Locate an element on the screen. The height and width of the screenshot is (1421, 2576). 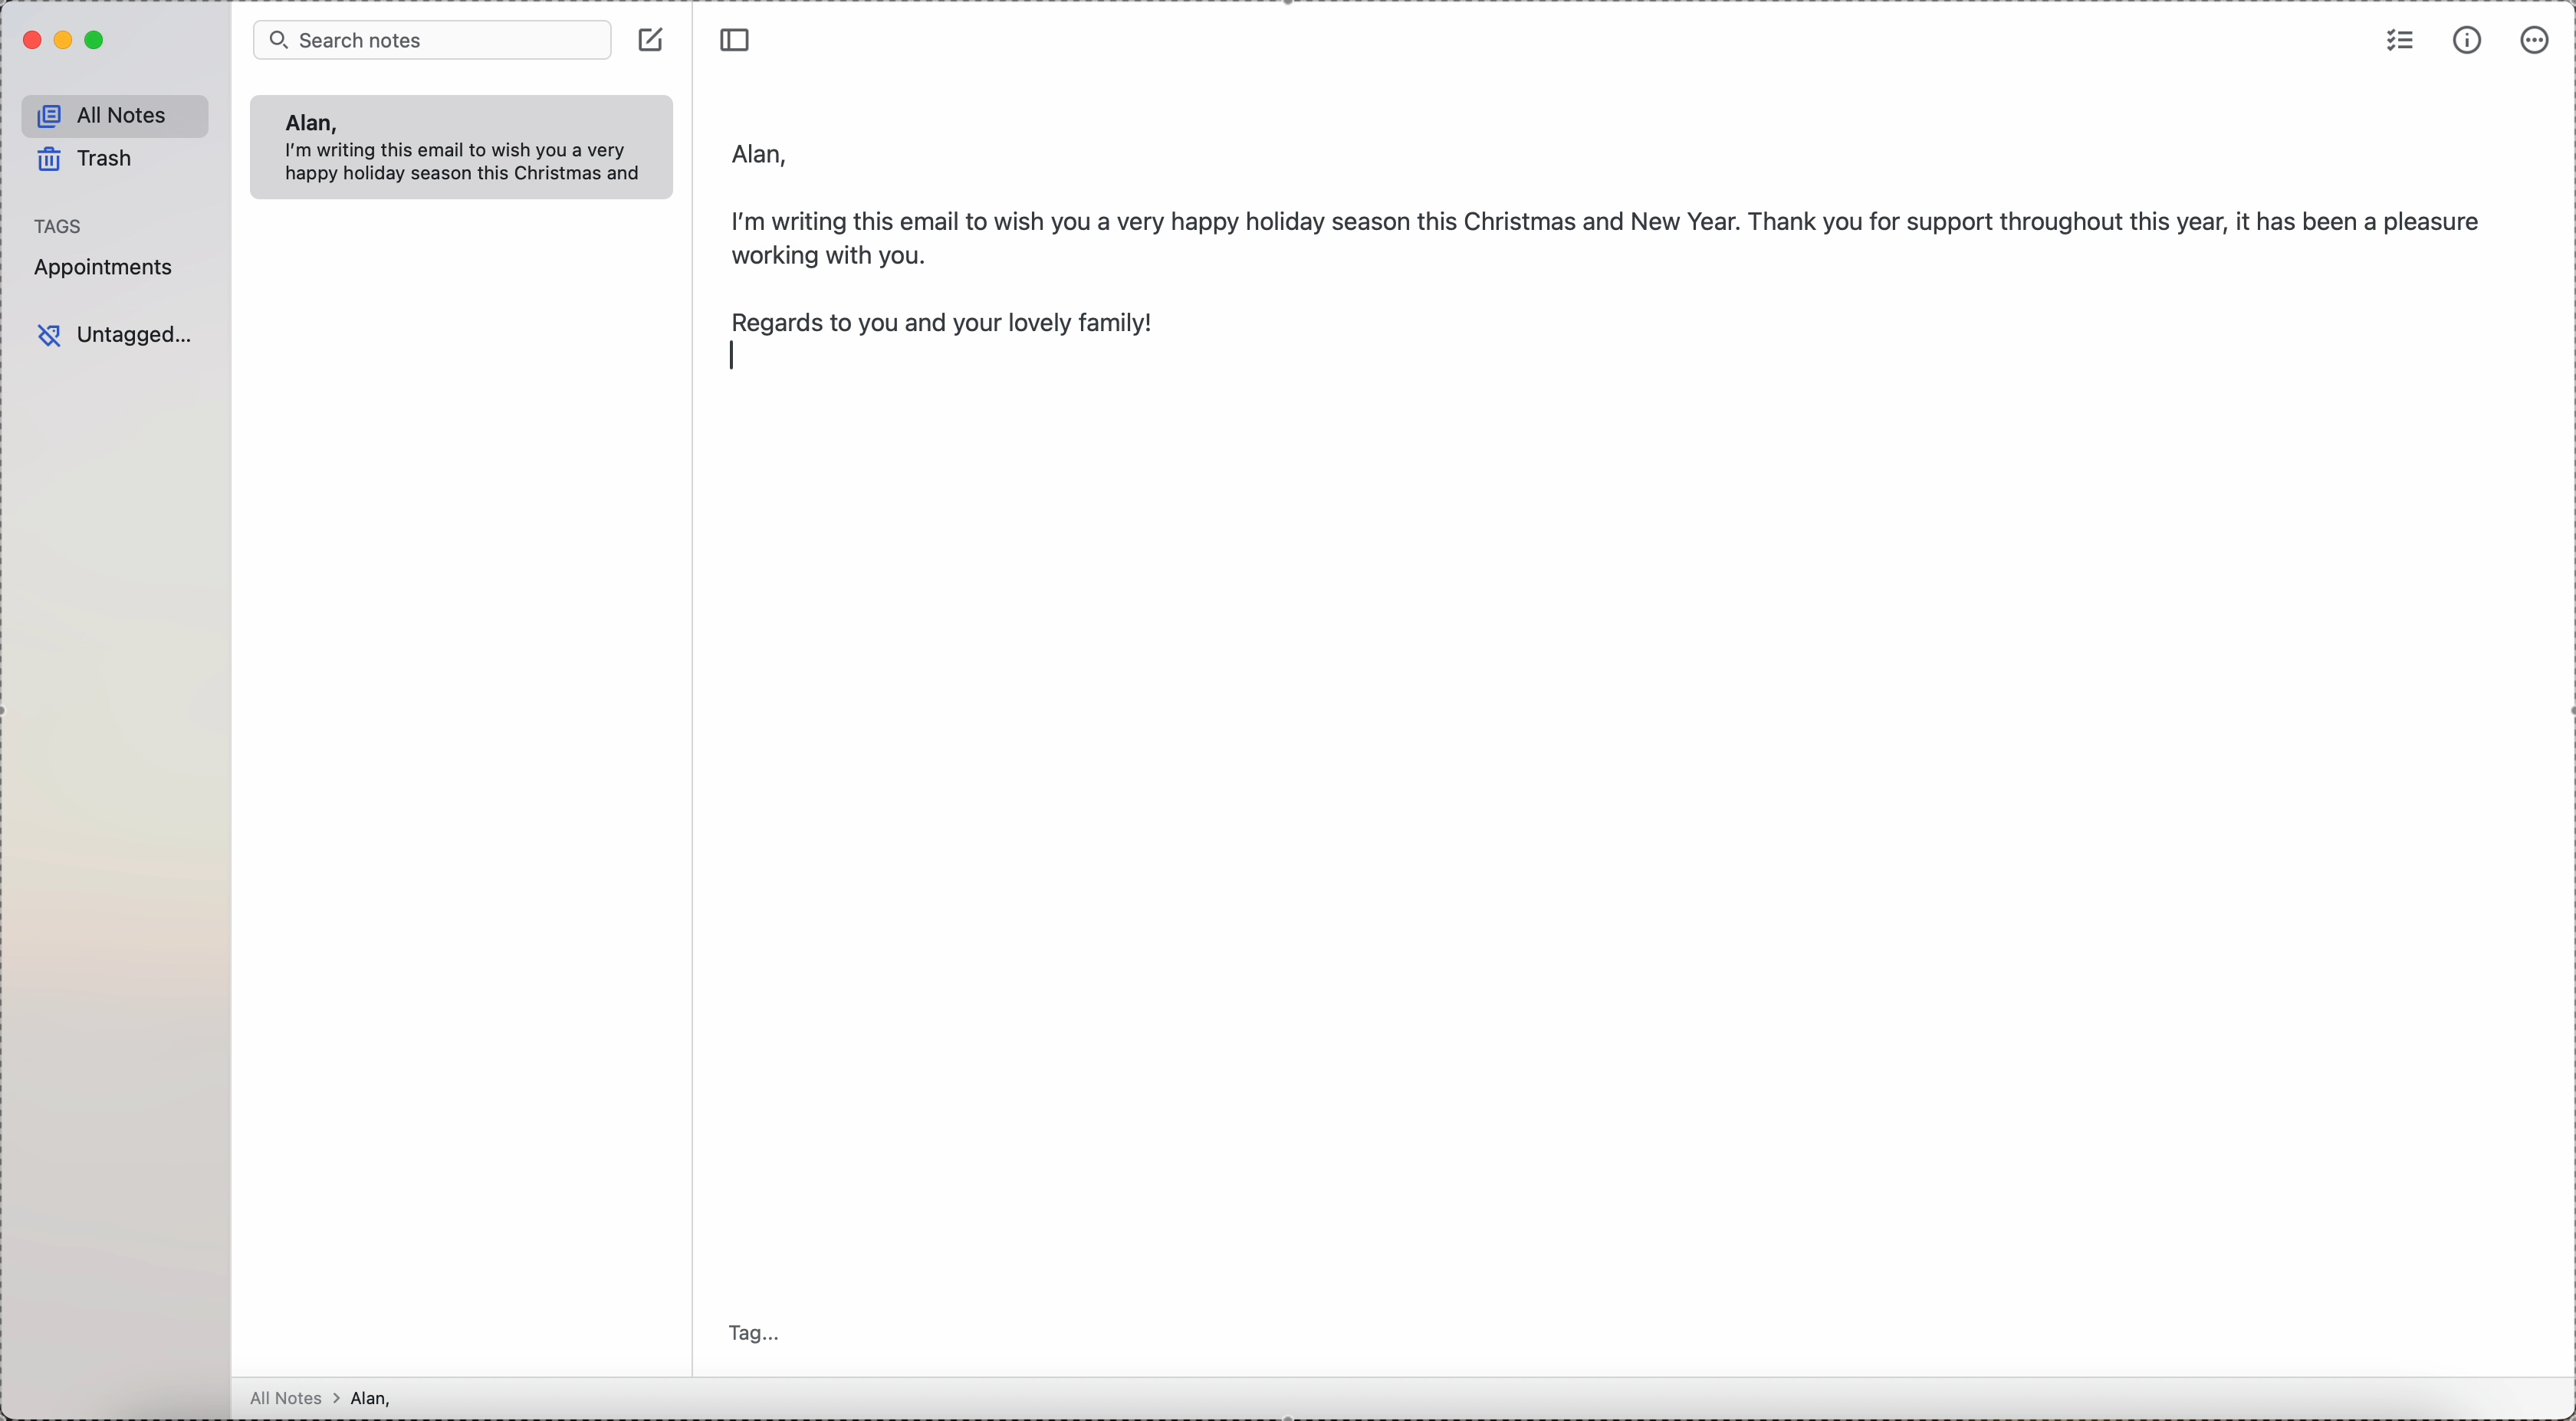
close program is located at coordinates (29, 41).